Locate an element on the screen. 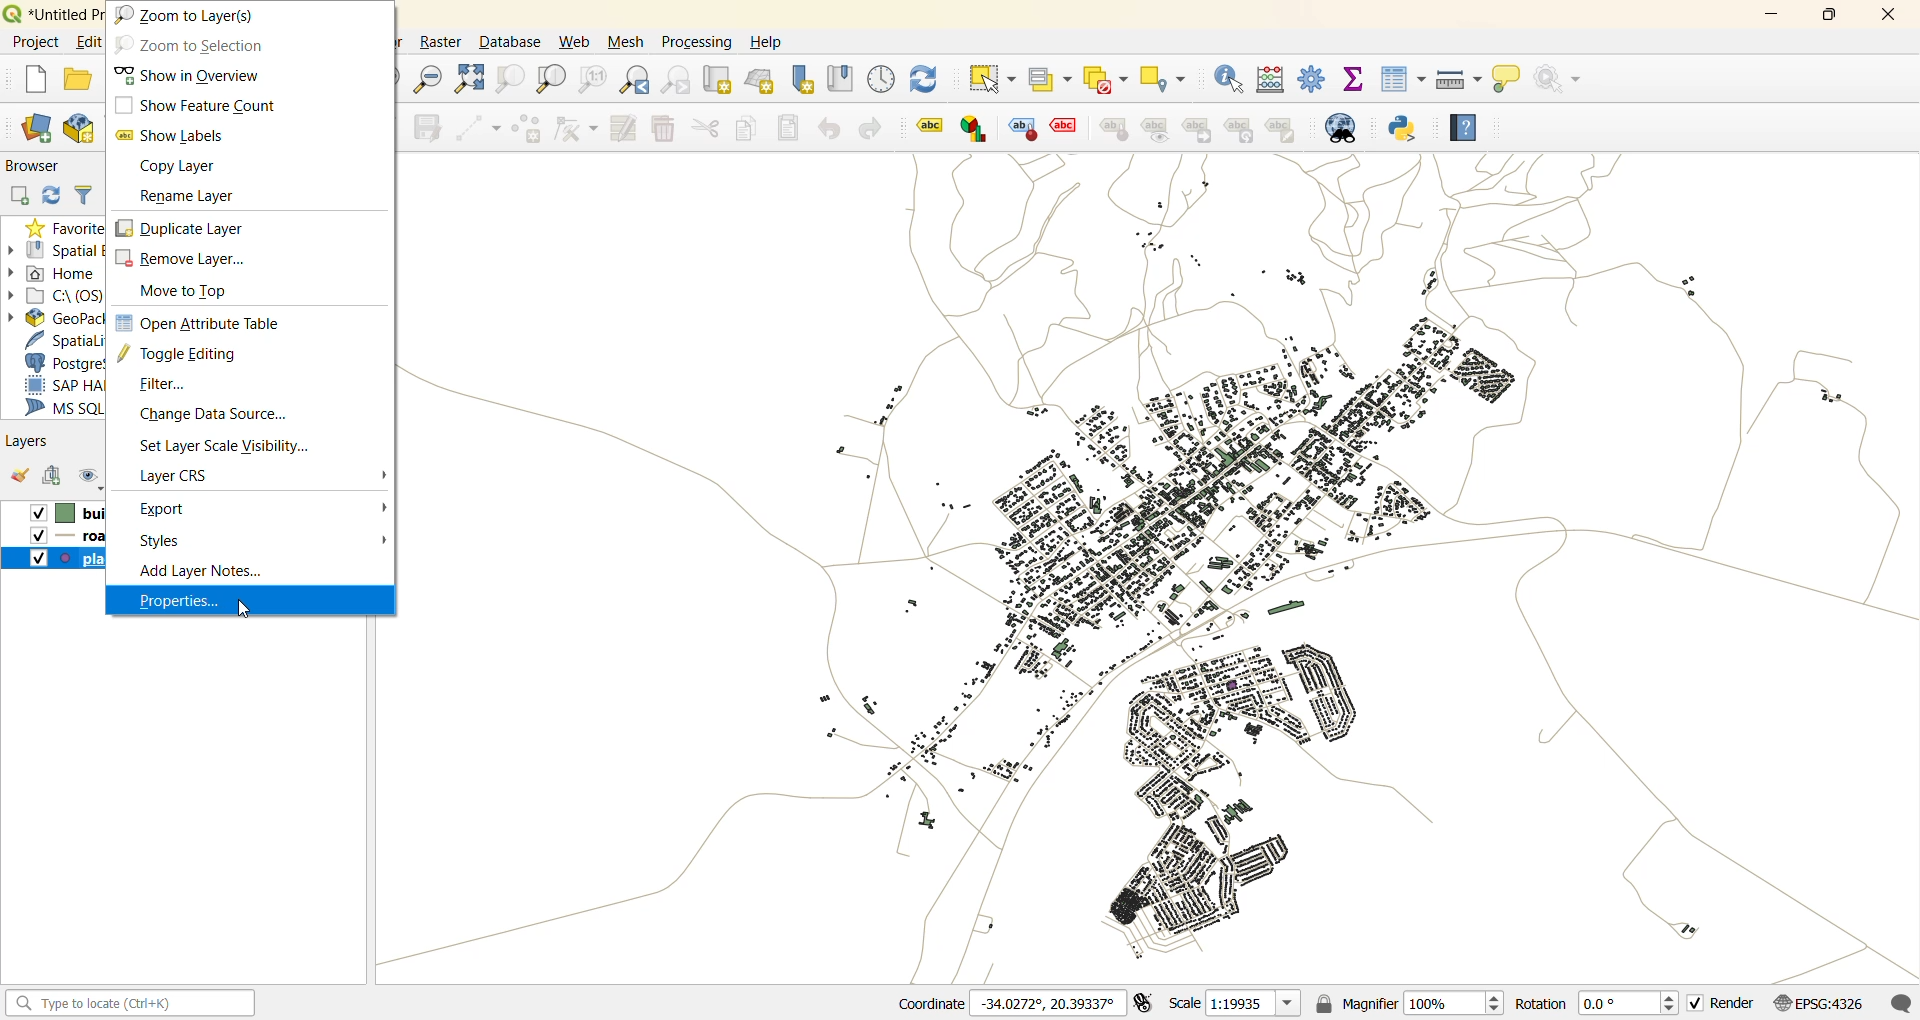 The height and width of the screenshot is (1020, 1920). save edits is located at coordinates (427, 128).